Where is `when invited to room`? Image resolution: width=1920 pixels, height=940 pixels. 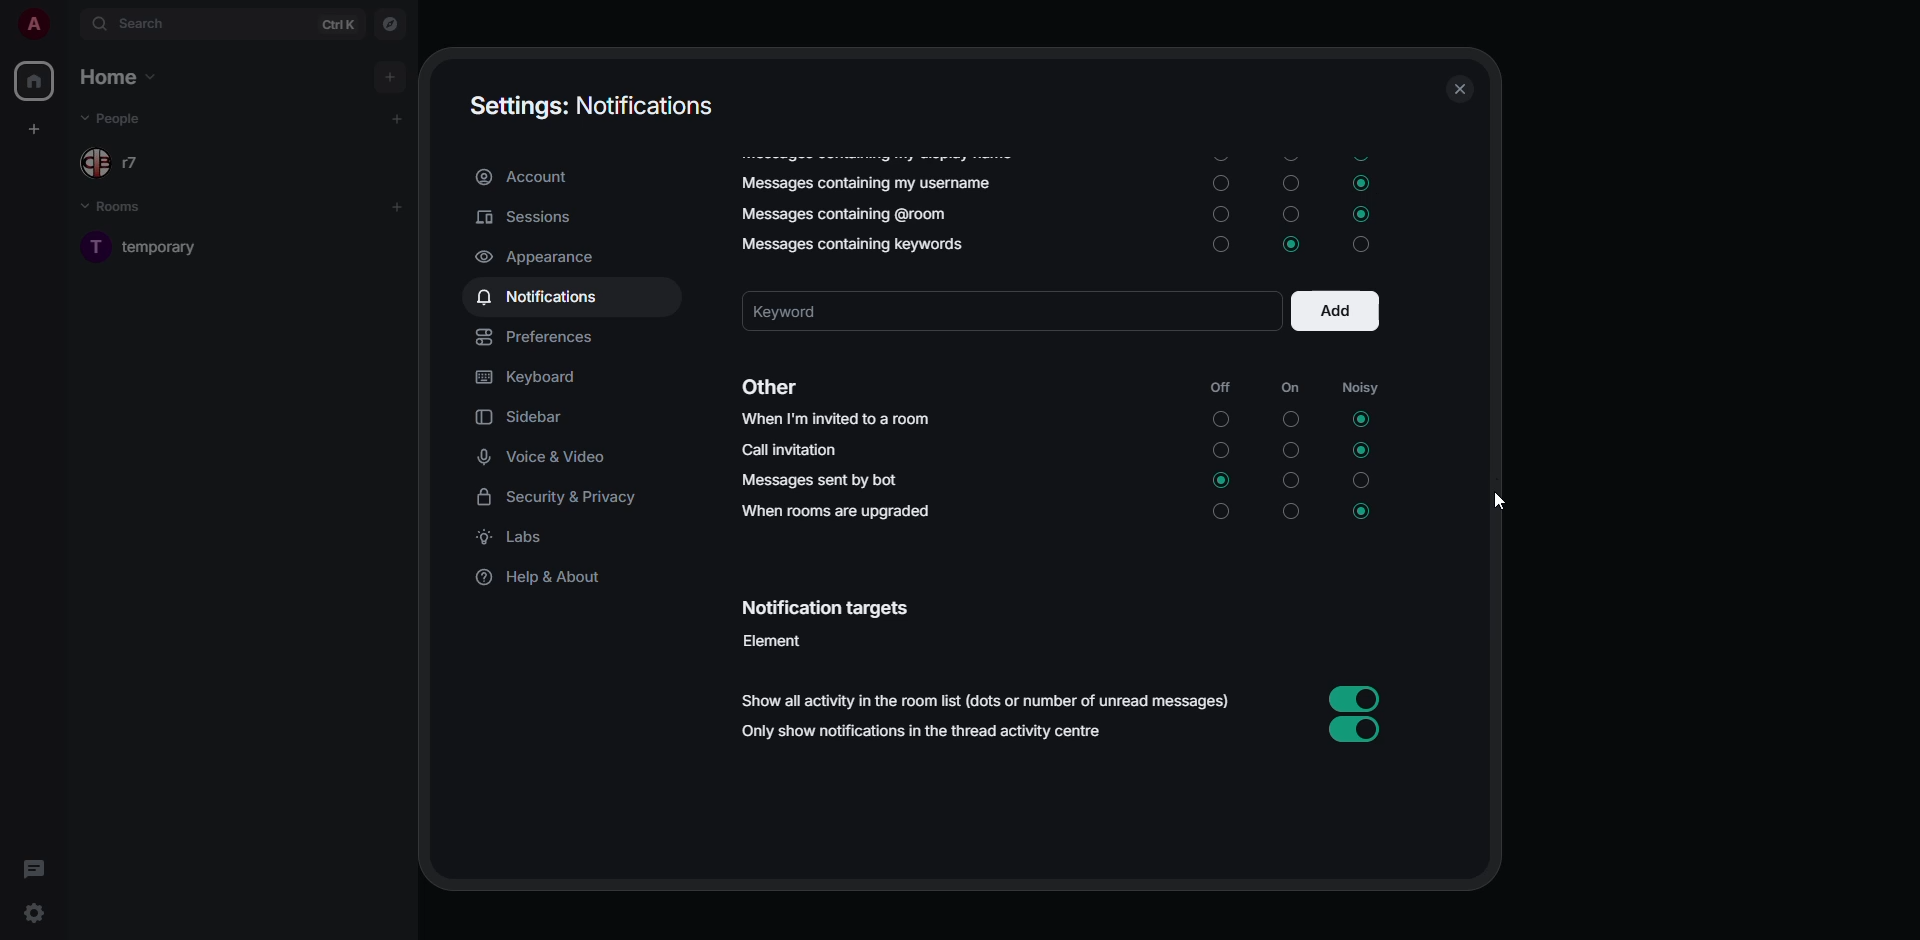
when invited to room is located at coordinates (836, 418).